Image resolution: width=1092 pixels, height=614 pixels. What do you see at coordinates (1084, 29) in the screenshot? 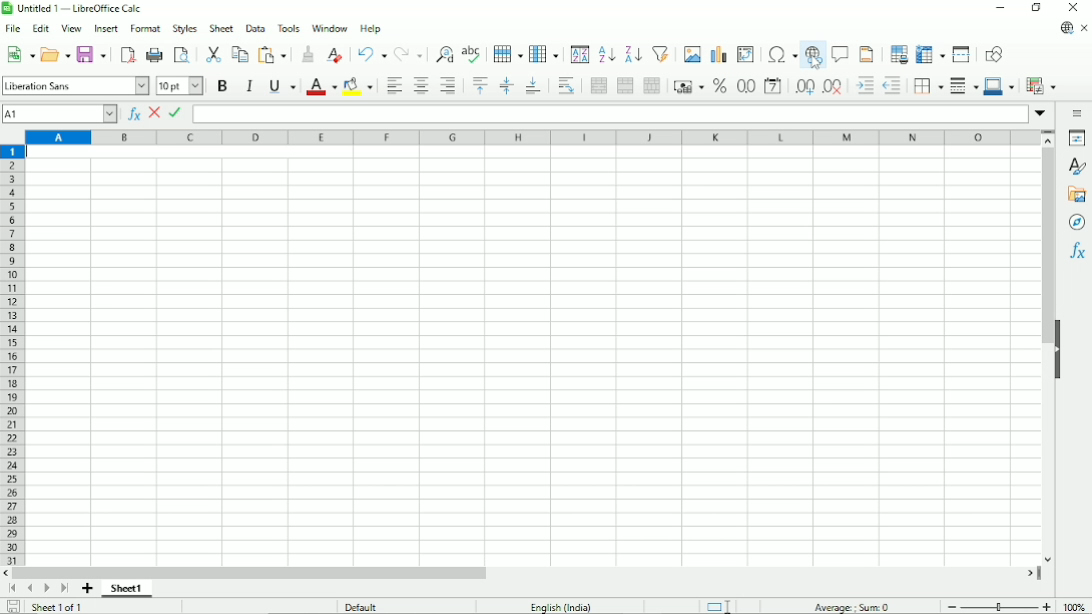
I see `Close documents` at bounding box center [1084, 29].